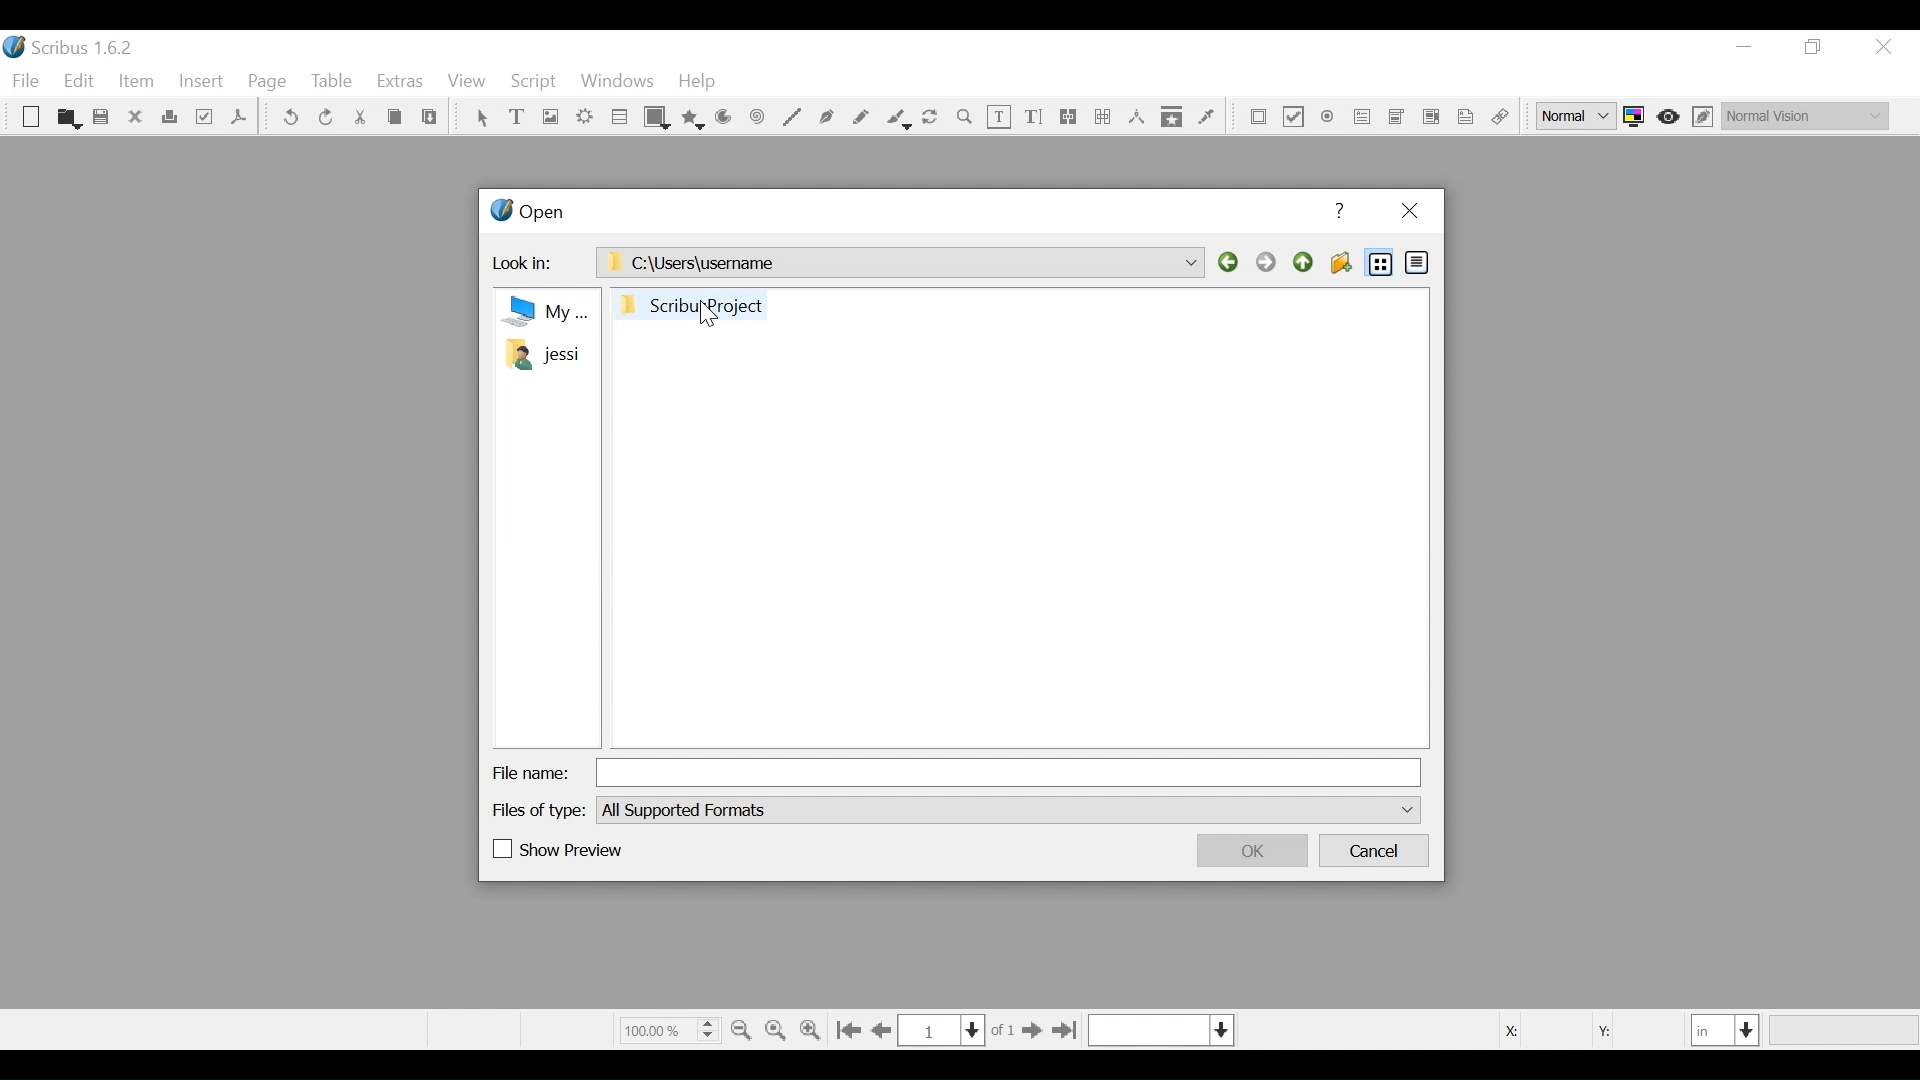  What do you see at coordinates (466, 83) in the screenshot?
I see `View` at bounding box center [466, 83].